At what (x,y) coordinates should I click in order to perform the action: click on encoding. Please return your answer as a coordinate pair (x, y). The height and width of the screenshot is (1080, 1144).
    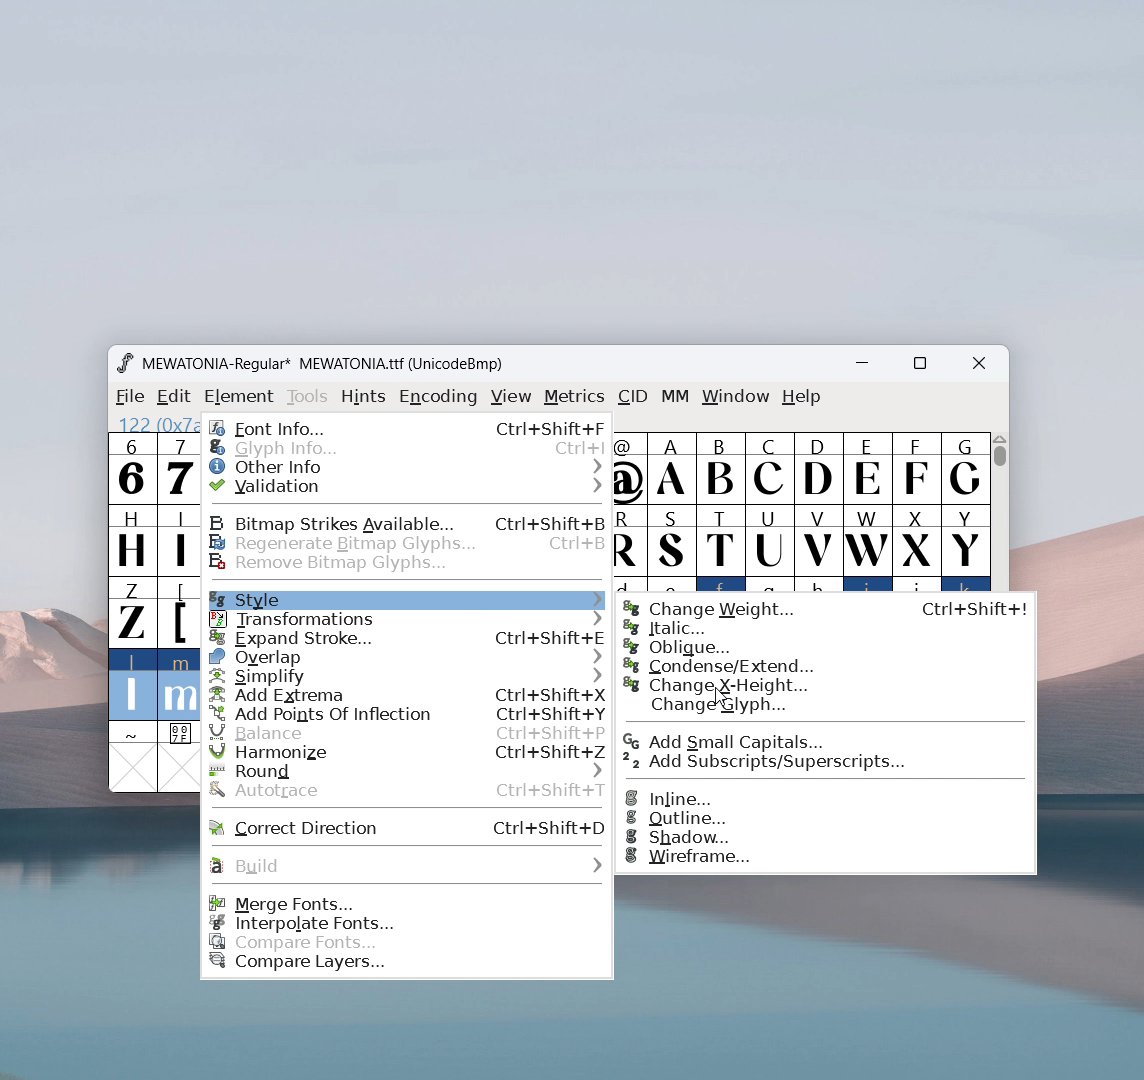
    Looking at the image, I should click on (438, 395).